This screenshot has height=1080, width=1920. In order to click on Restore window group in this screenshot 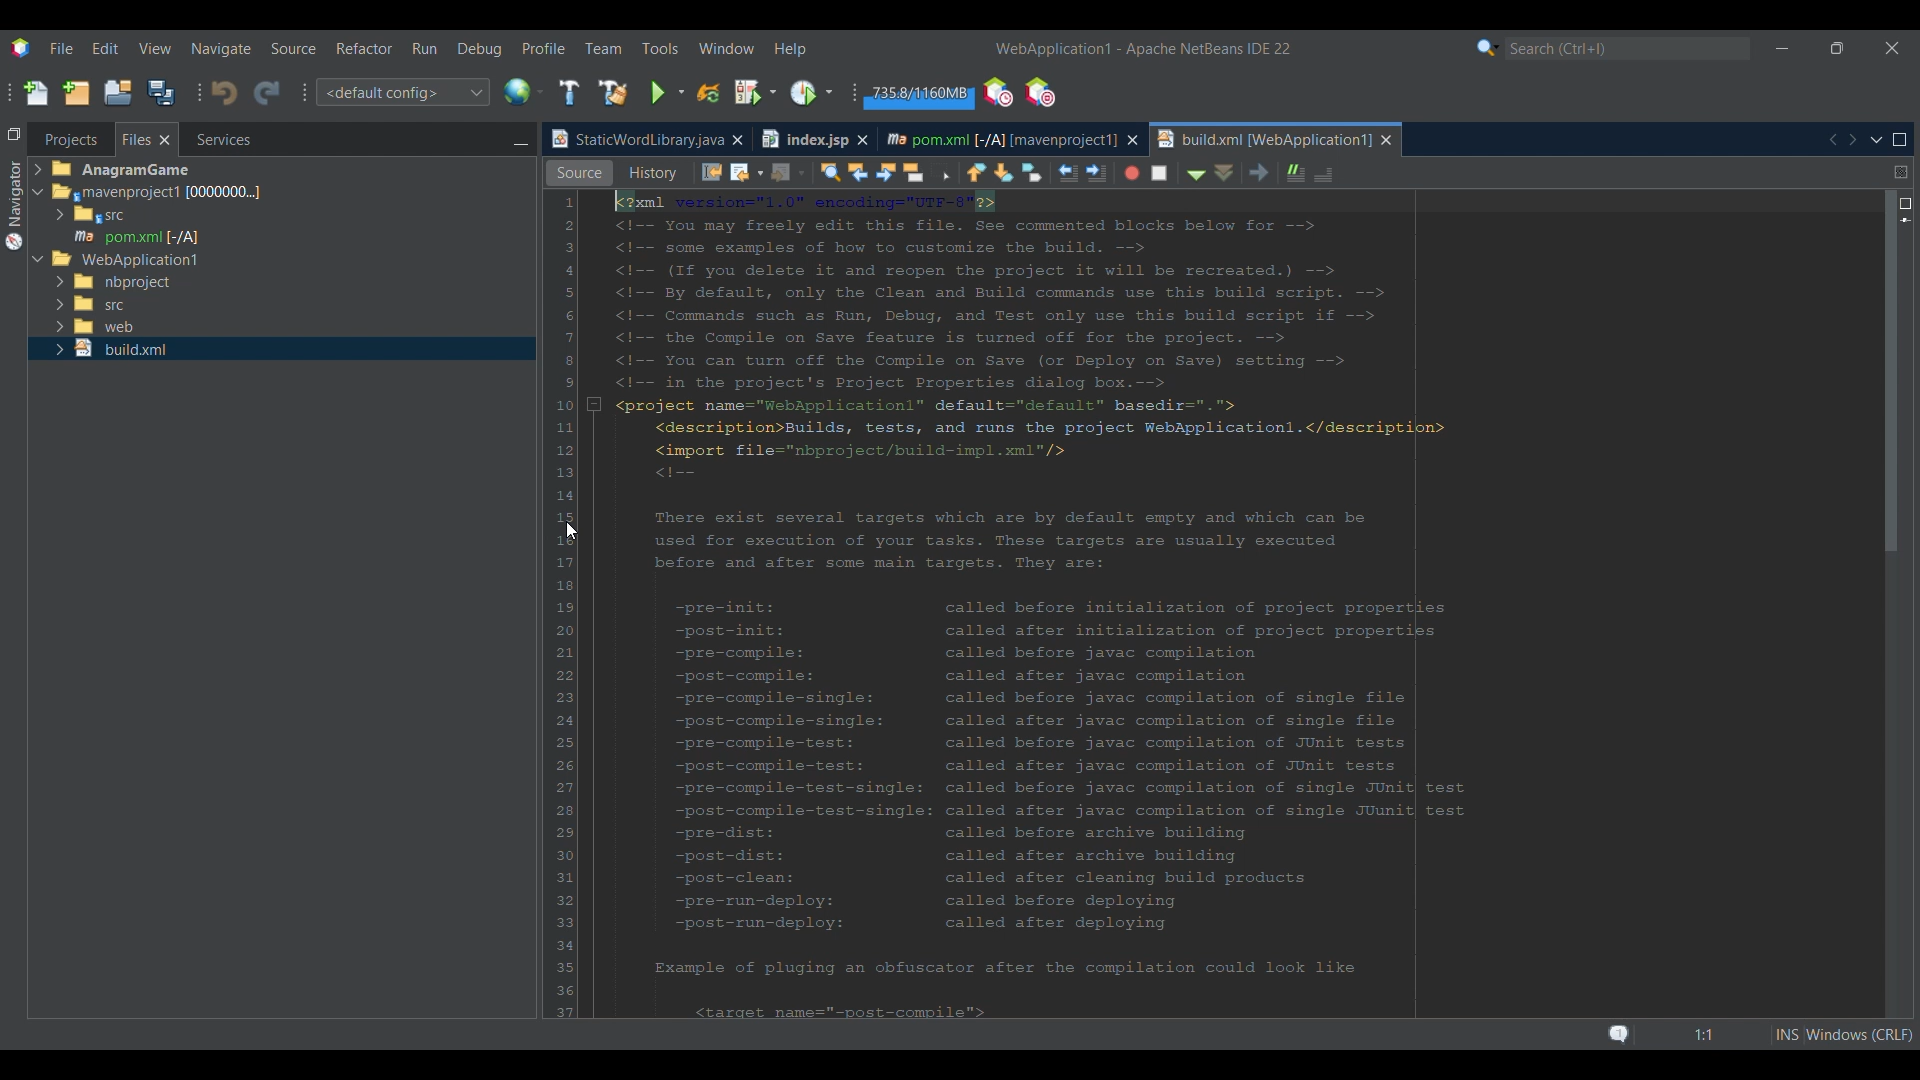, I will do `click(14, 133)`.